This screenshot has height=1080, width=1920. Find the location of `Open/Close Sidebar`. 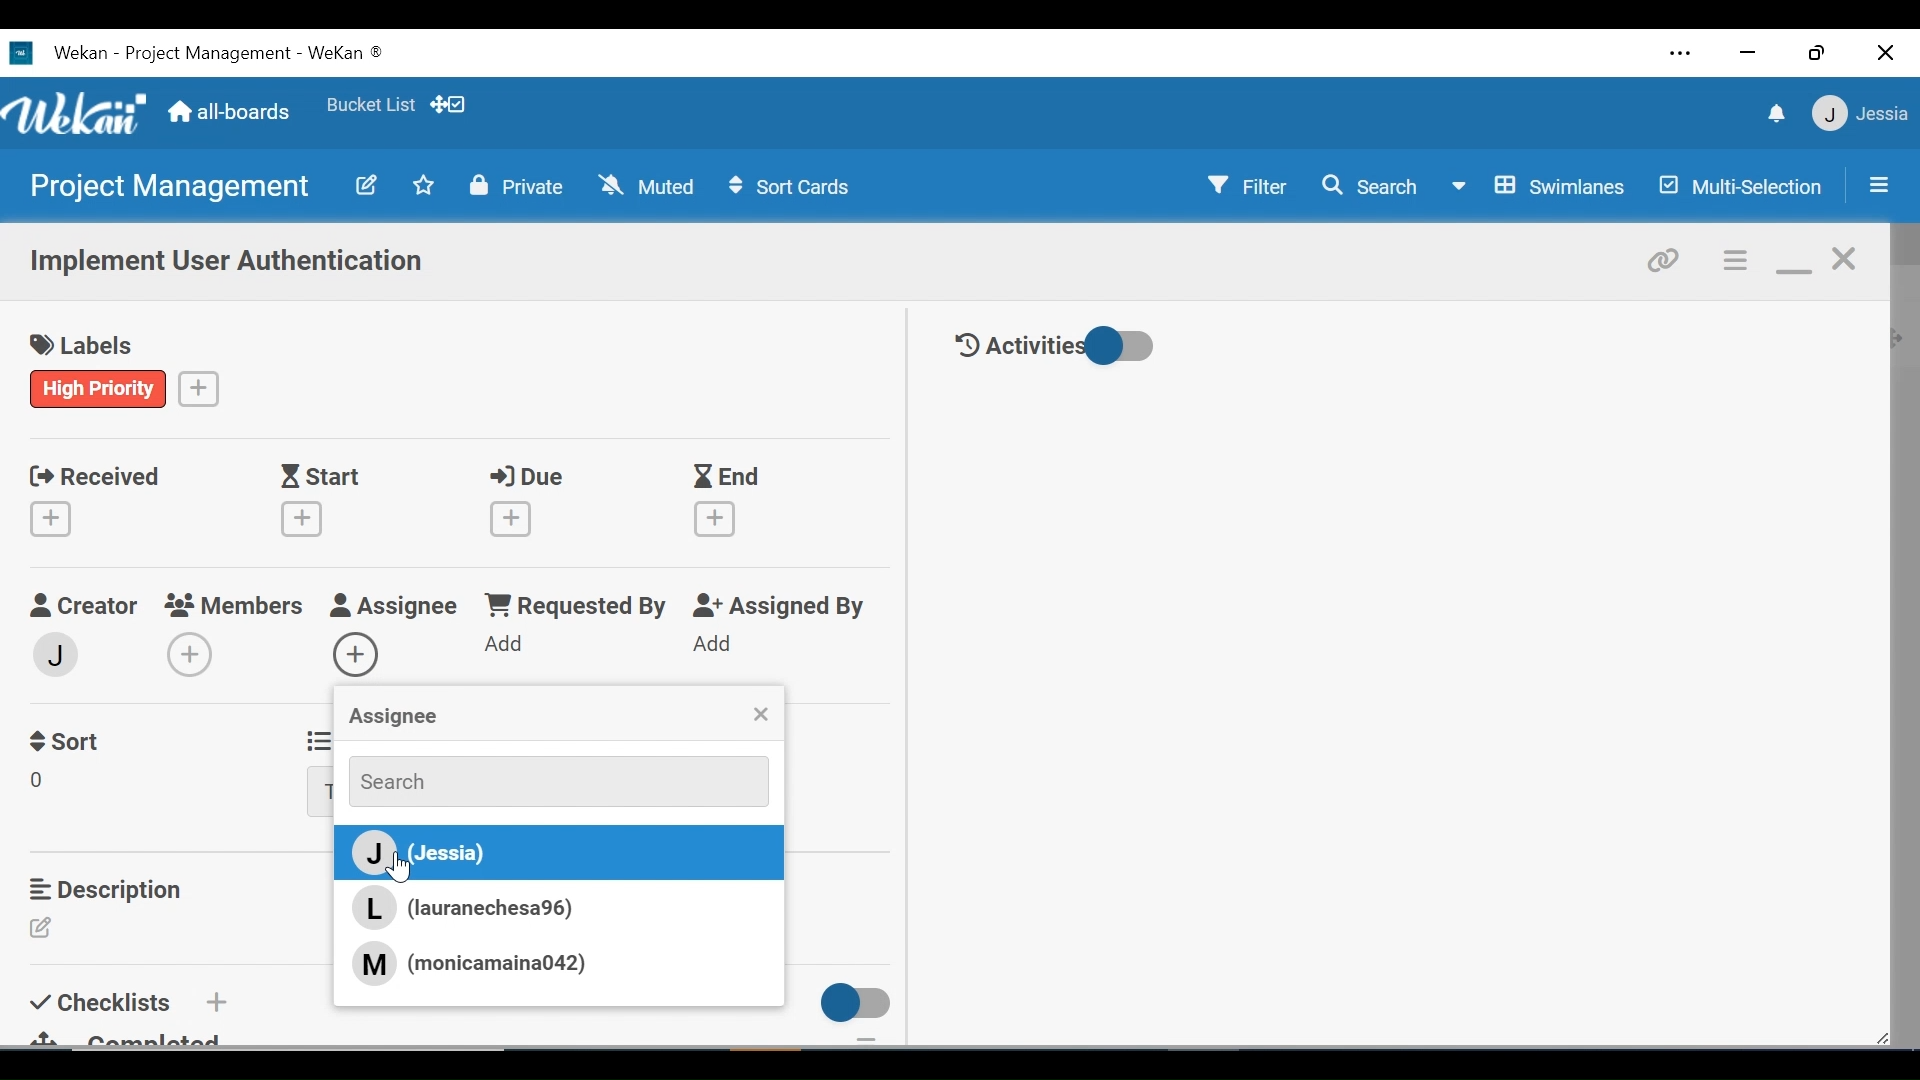

Open/Close Sidebar is located at coordinates (1877, 187).